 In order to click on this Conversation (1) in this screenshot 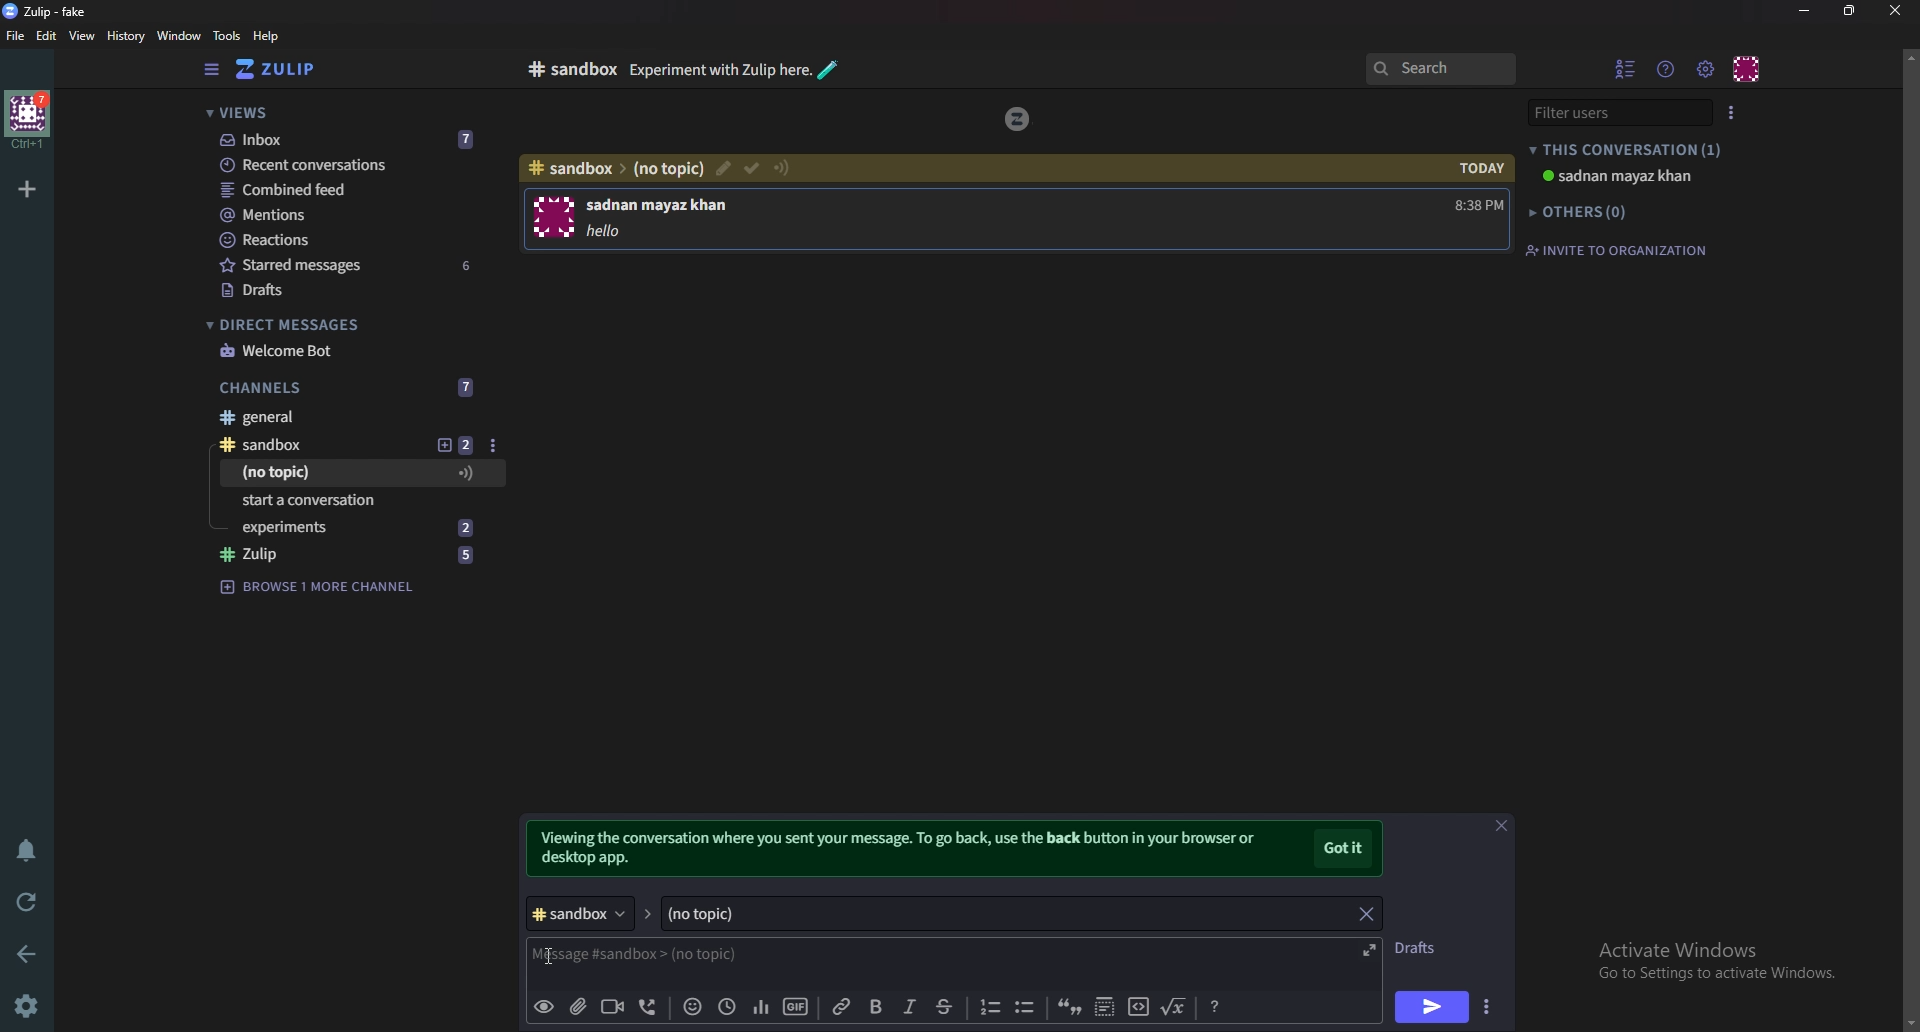, I will do `click(1630, 150)`.